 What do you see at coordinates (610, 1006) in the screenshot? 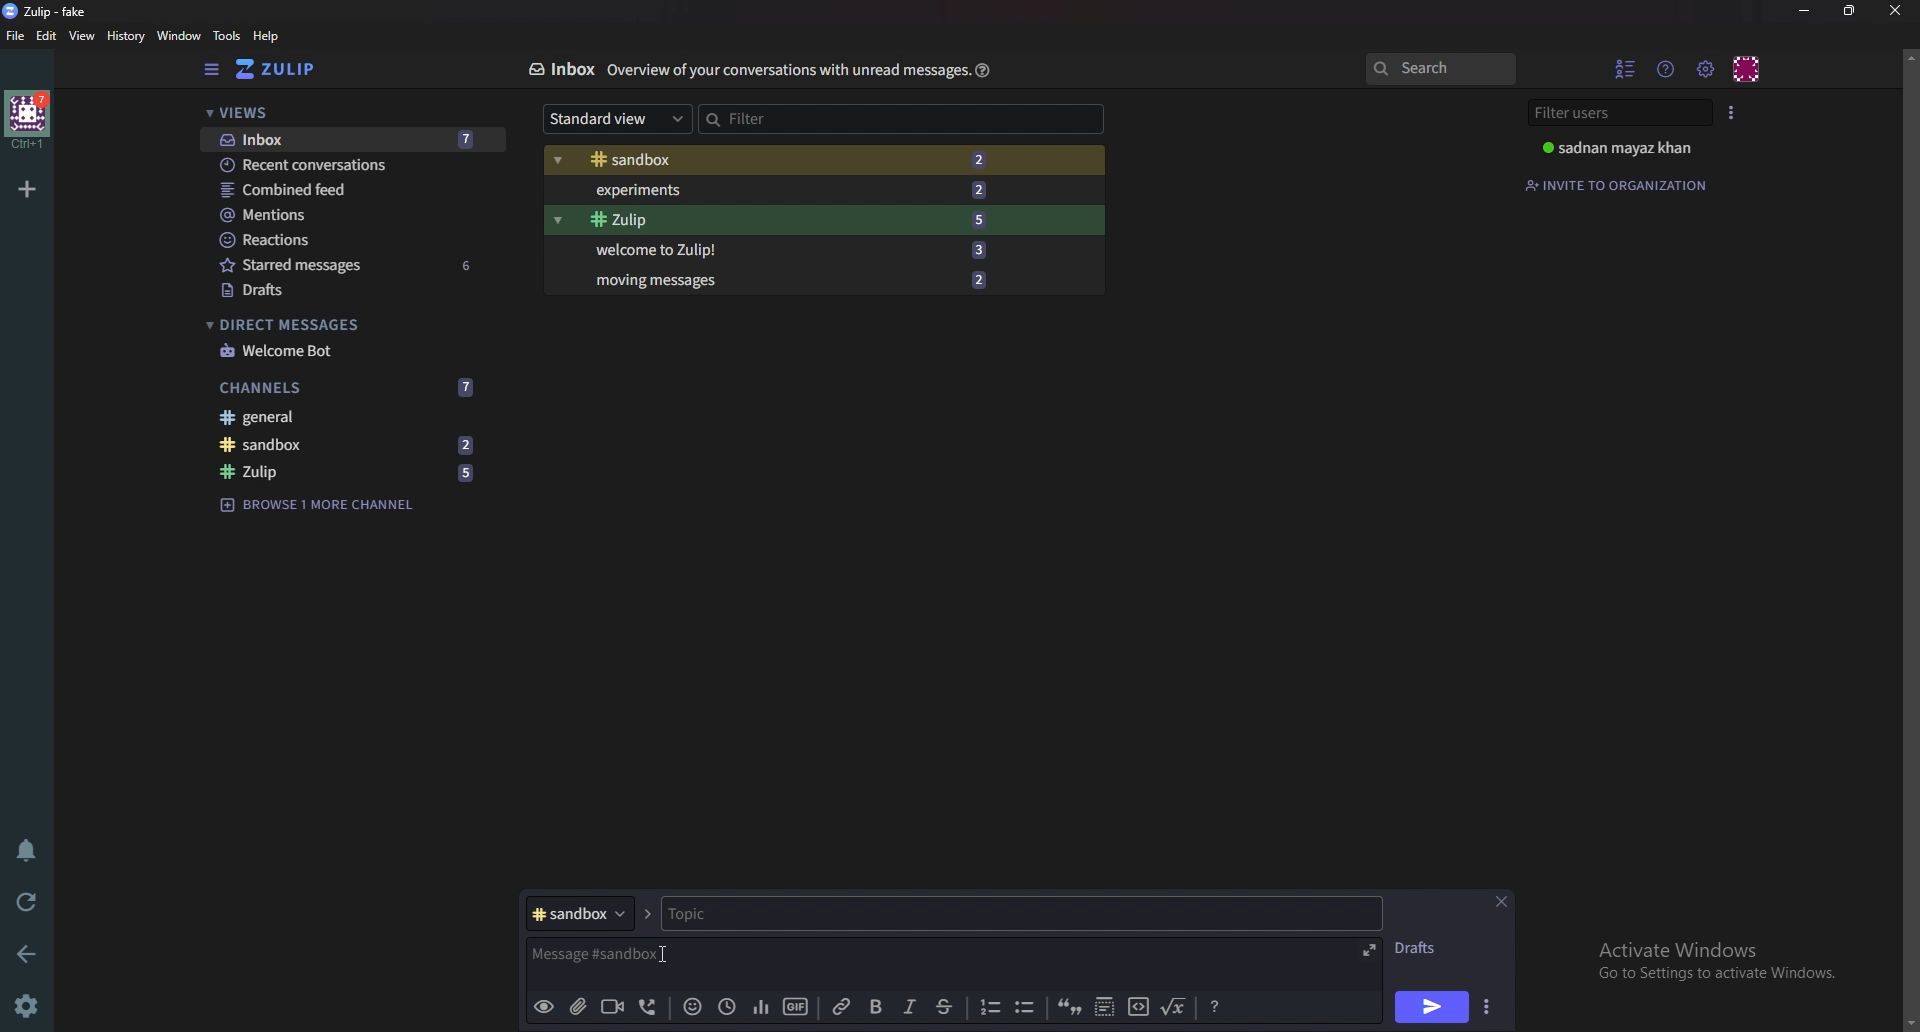
I see `Video call` at bounding box center [610, 1006].